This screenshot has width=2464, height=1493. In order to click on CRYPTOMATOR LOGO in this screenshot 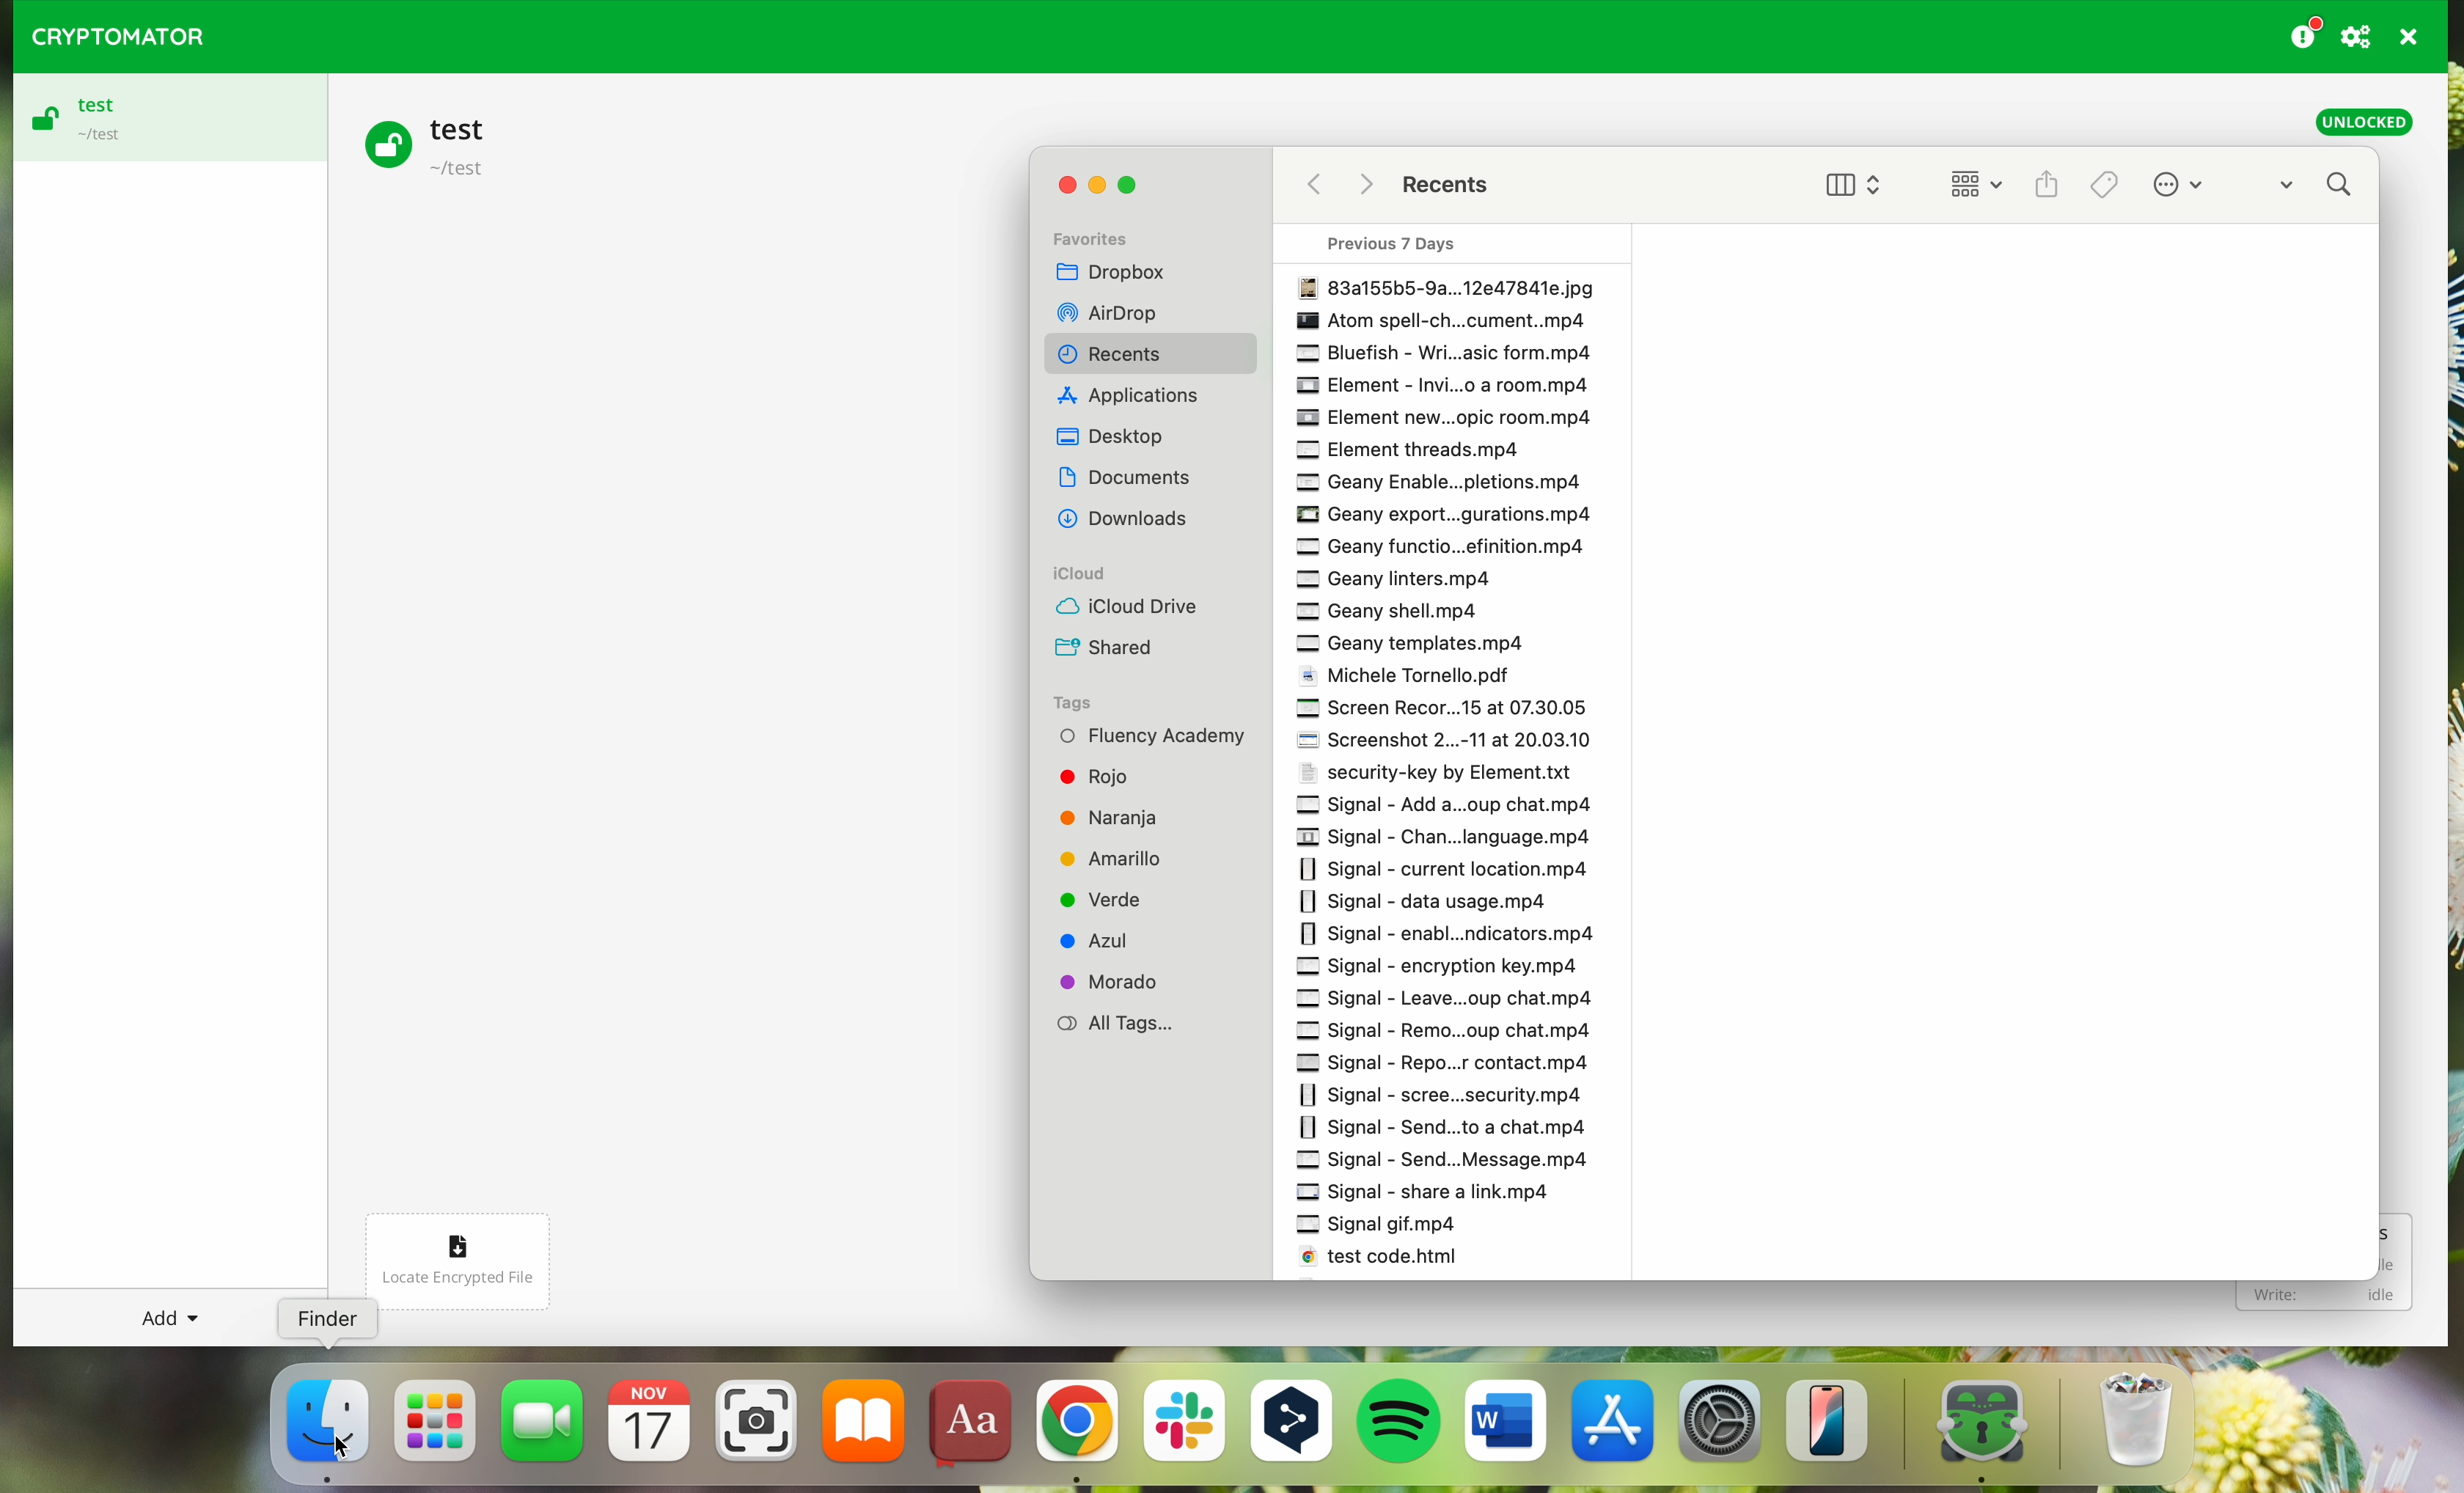, I will do `click(109, 32)`.